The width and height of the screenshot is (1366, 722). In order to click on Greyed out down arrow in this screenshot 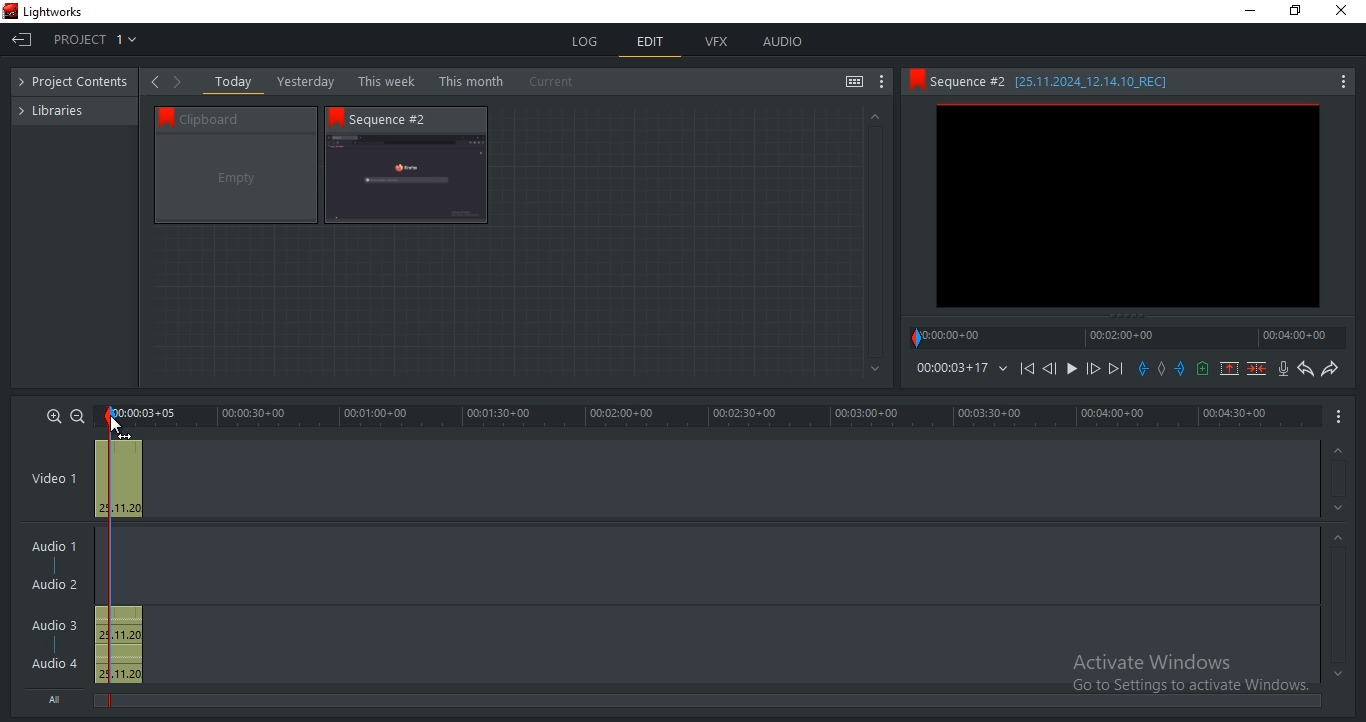, I will do `click(1338, 673)`.